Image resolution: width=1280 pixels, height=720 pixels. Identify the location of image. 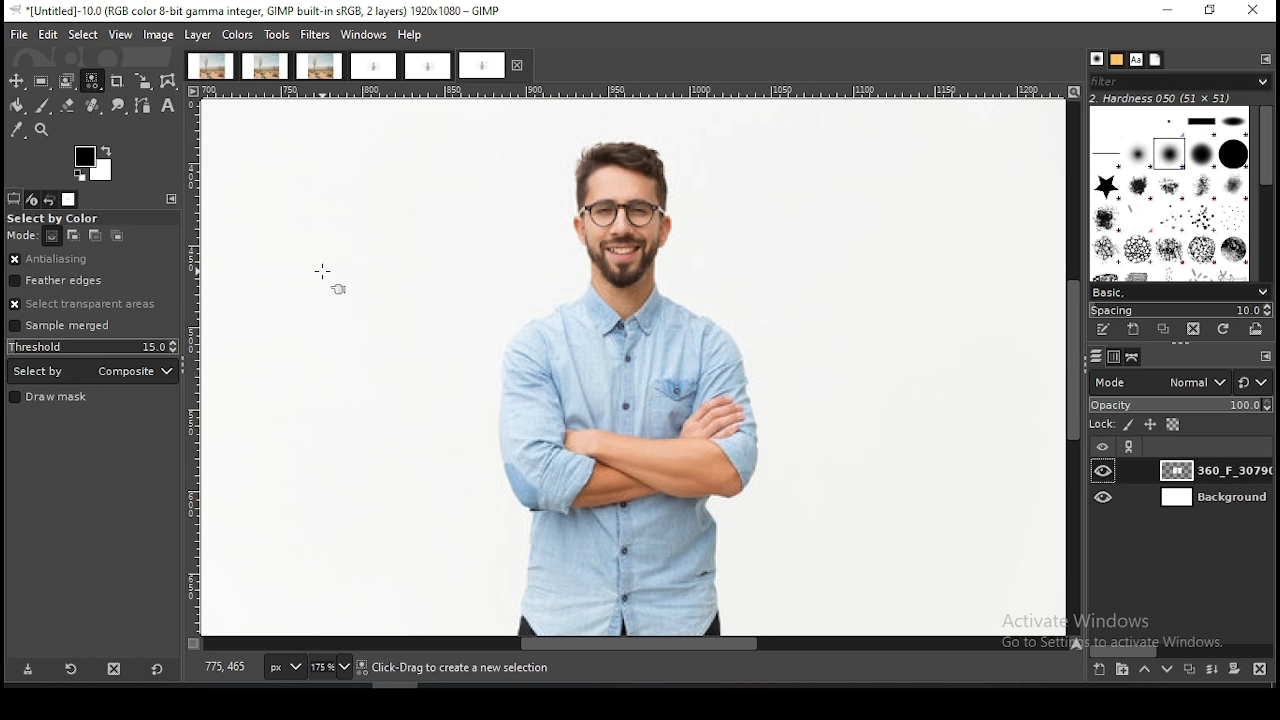
(158, 36).